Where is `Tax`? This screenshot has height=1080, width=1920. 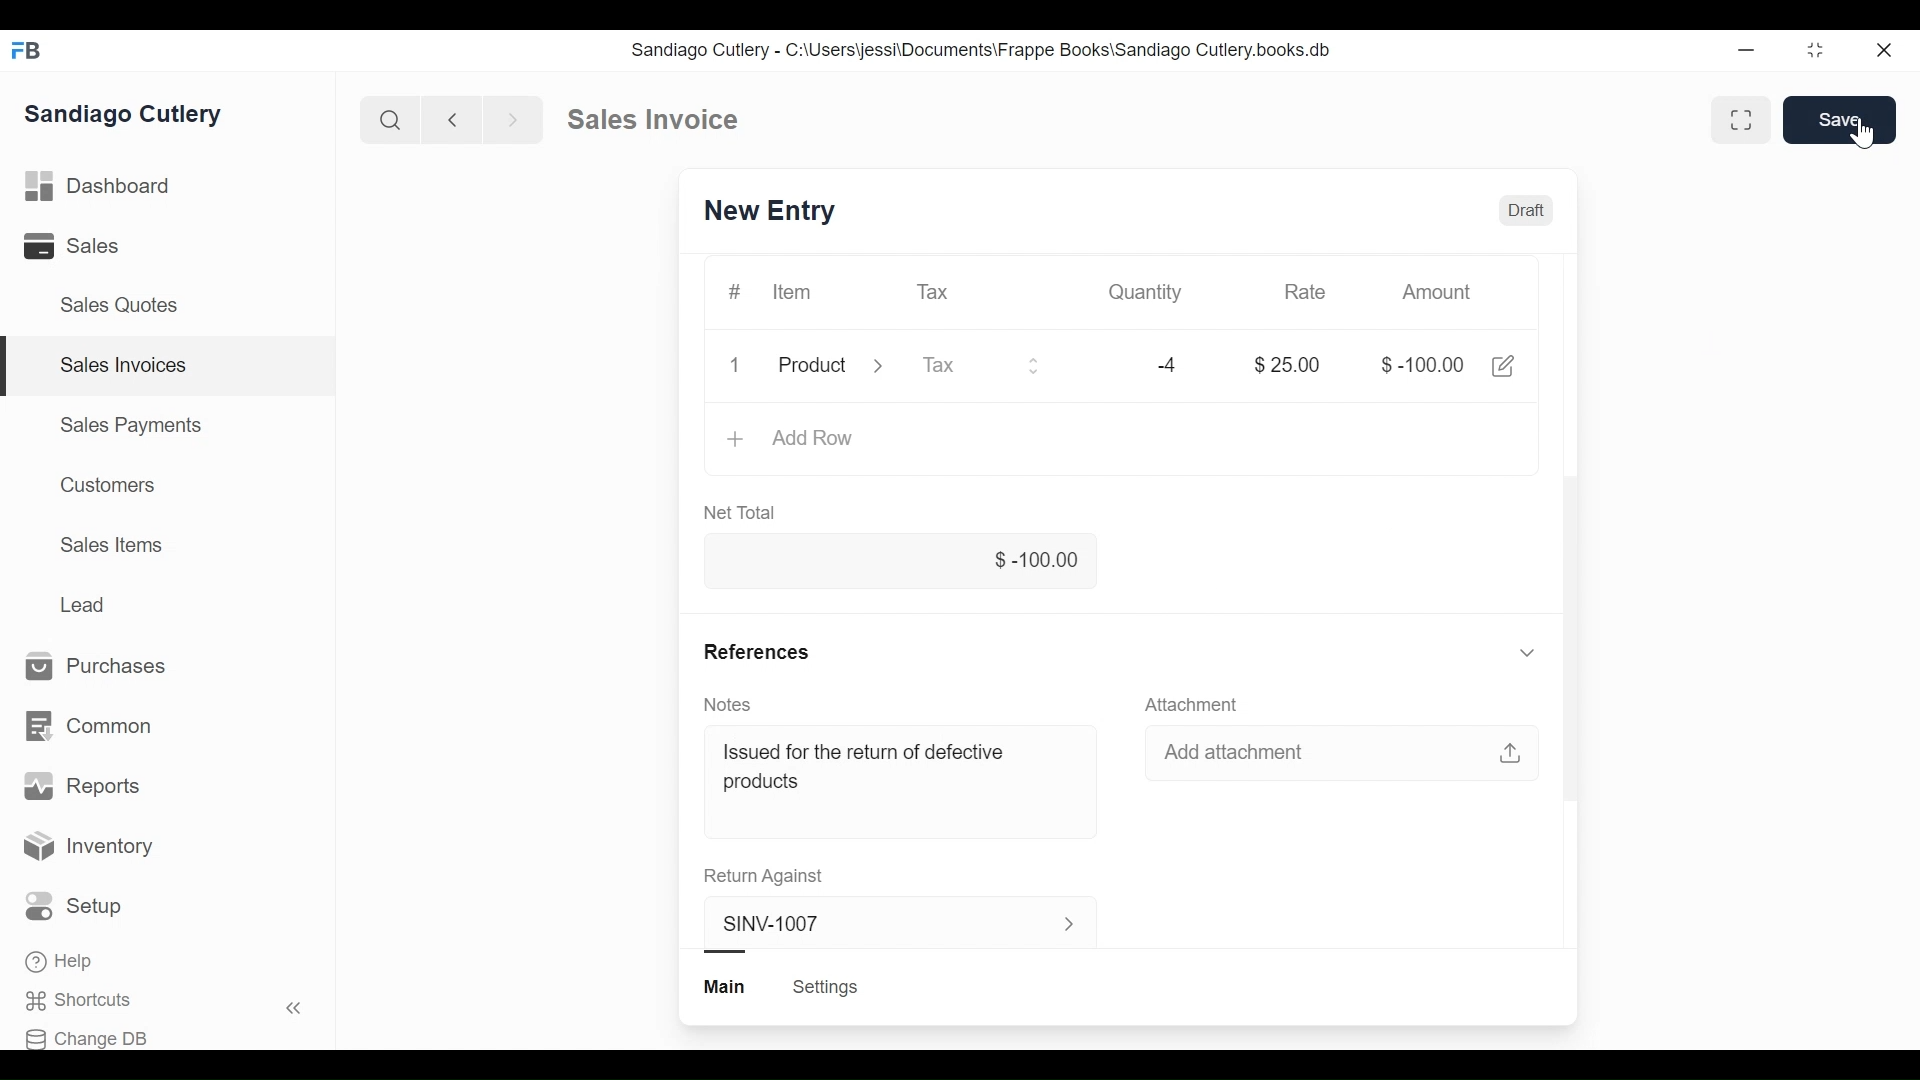 Tax is located at coordinates (934, 292).